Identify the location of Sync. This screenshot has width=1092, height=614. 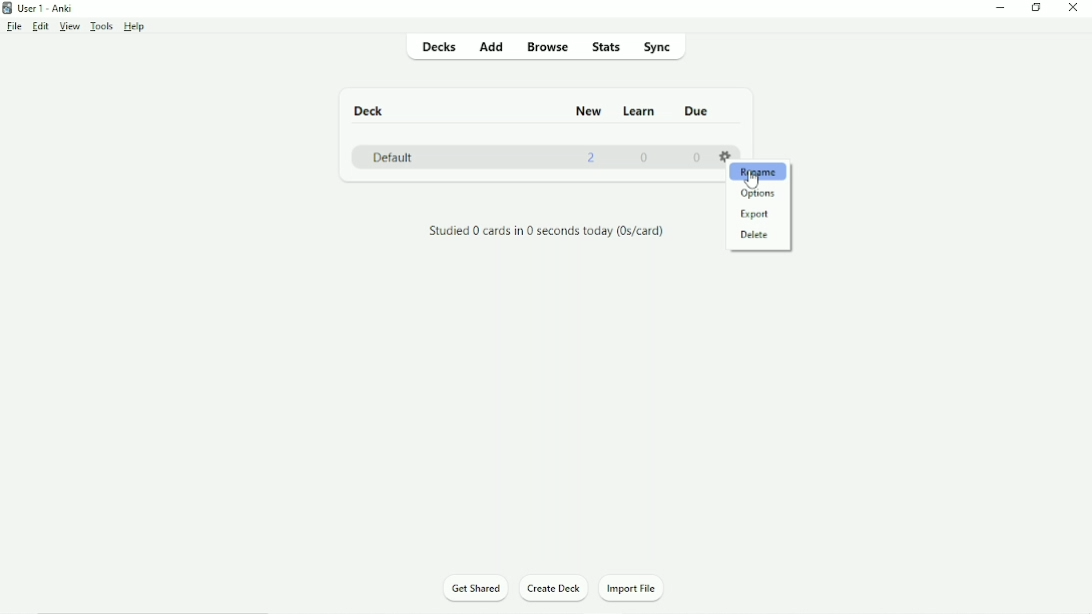
(657, 46).